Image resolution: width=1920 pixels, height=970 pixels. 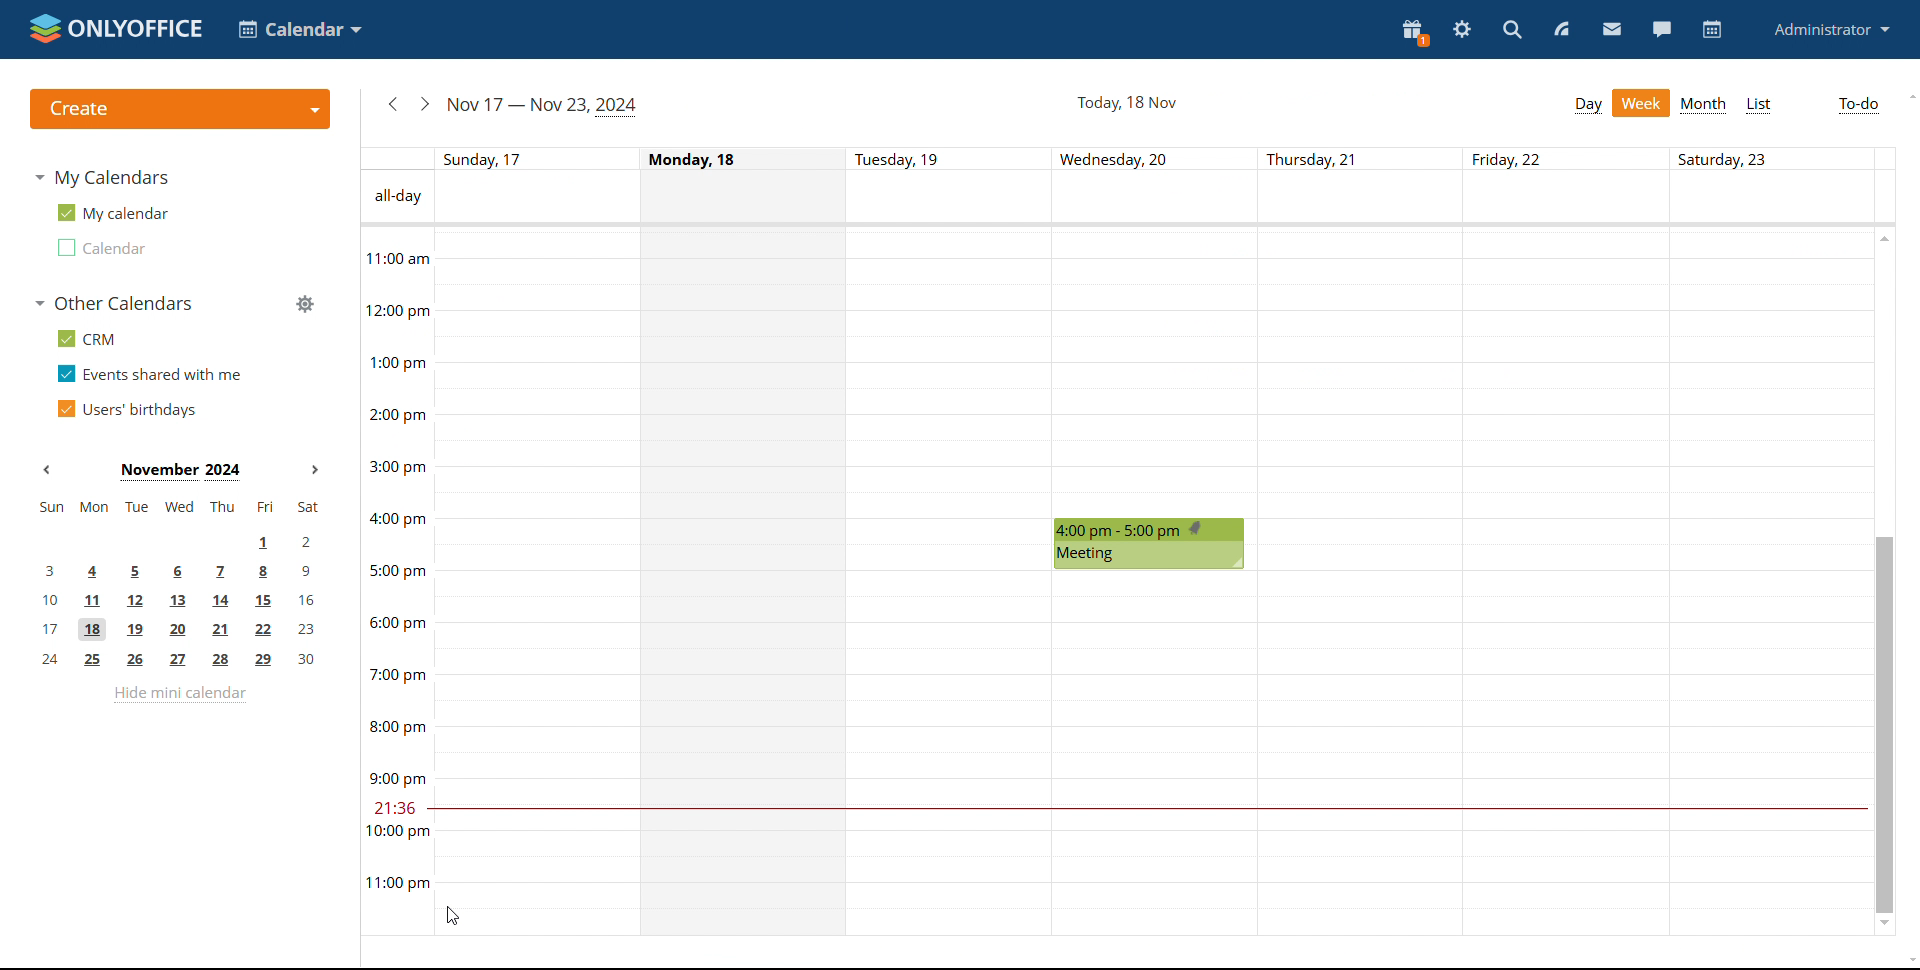 What do you see at coordinates (303, 303) in the screenshot?
I see `manage` at bounding box center [303, 303].